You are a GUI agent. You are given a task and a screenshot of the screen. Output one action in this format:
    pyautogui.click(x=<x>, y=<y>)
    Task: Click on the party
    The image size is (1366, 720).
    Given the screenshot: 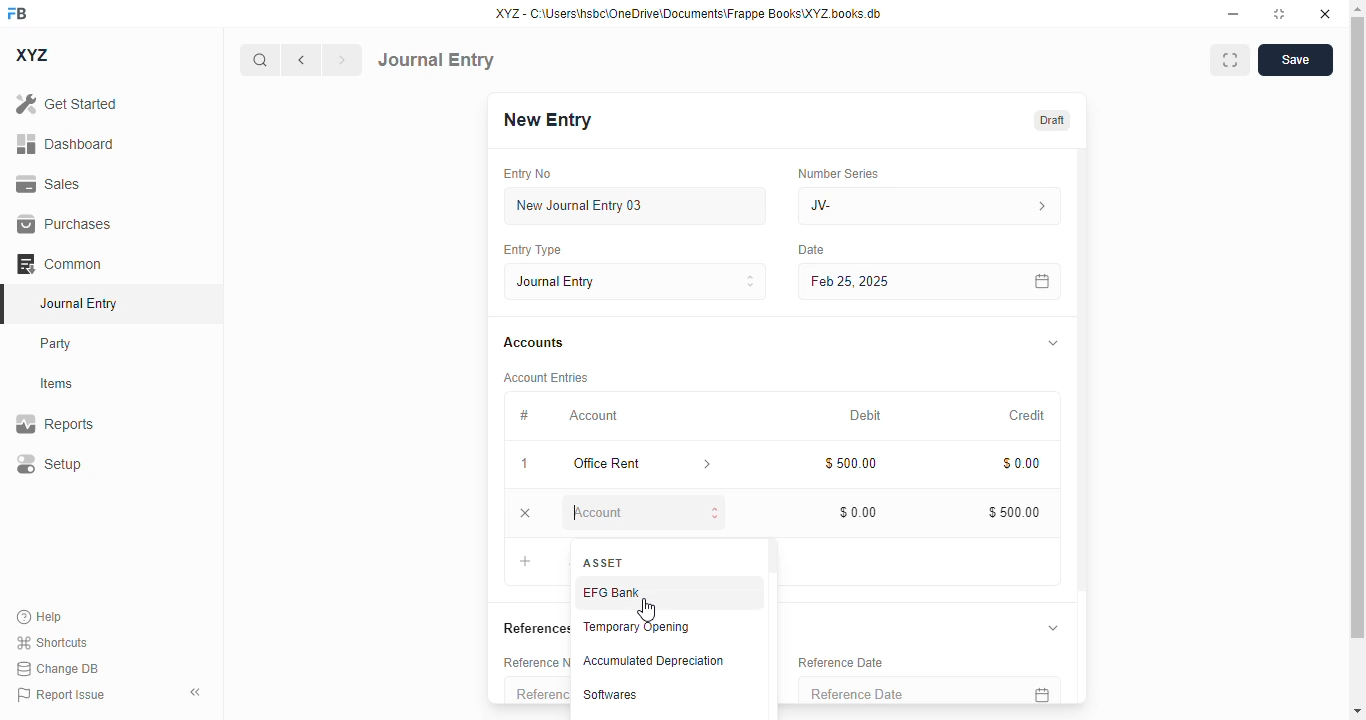 What is the action you would take?
    pyautogui.click(x=56, y=344)
    